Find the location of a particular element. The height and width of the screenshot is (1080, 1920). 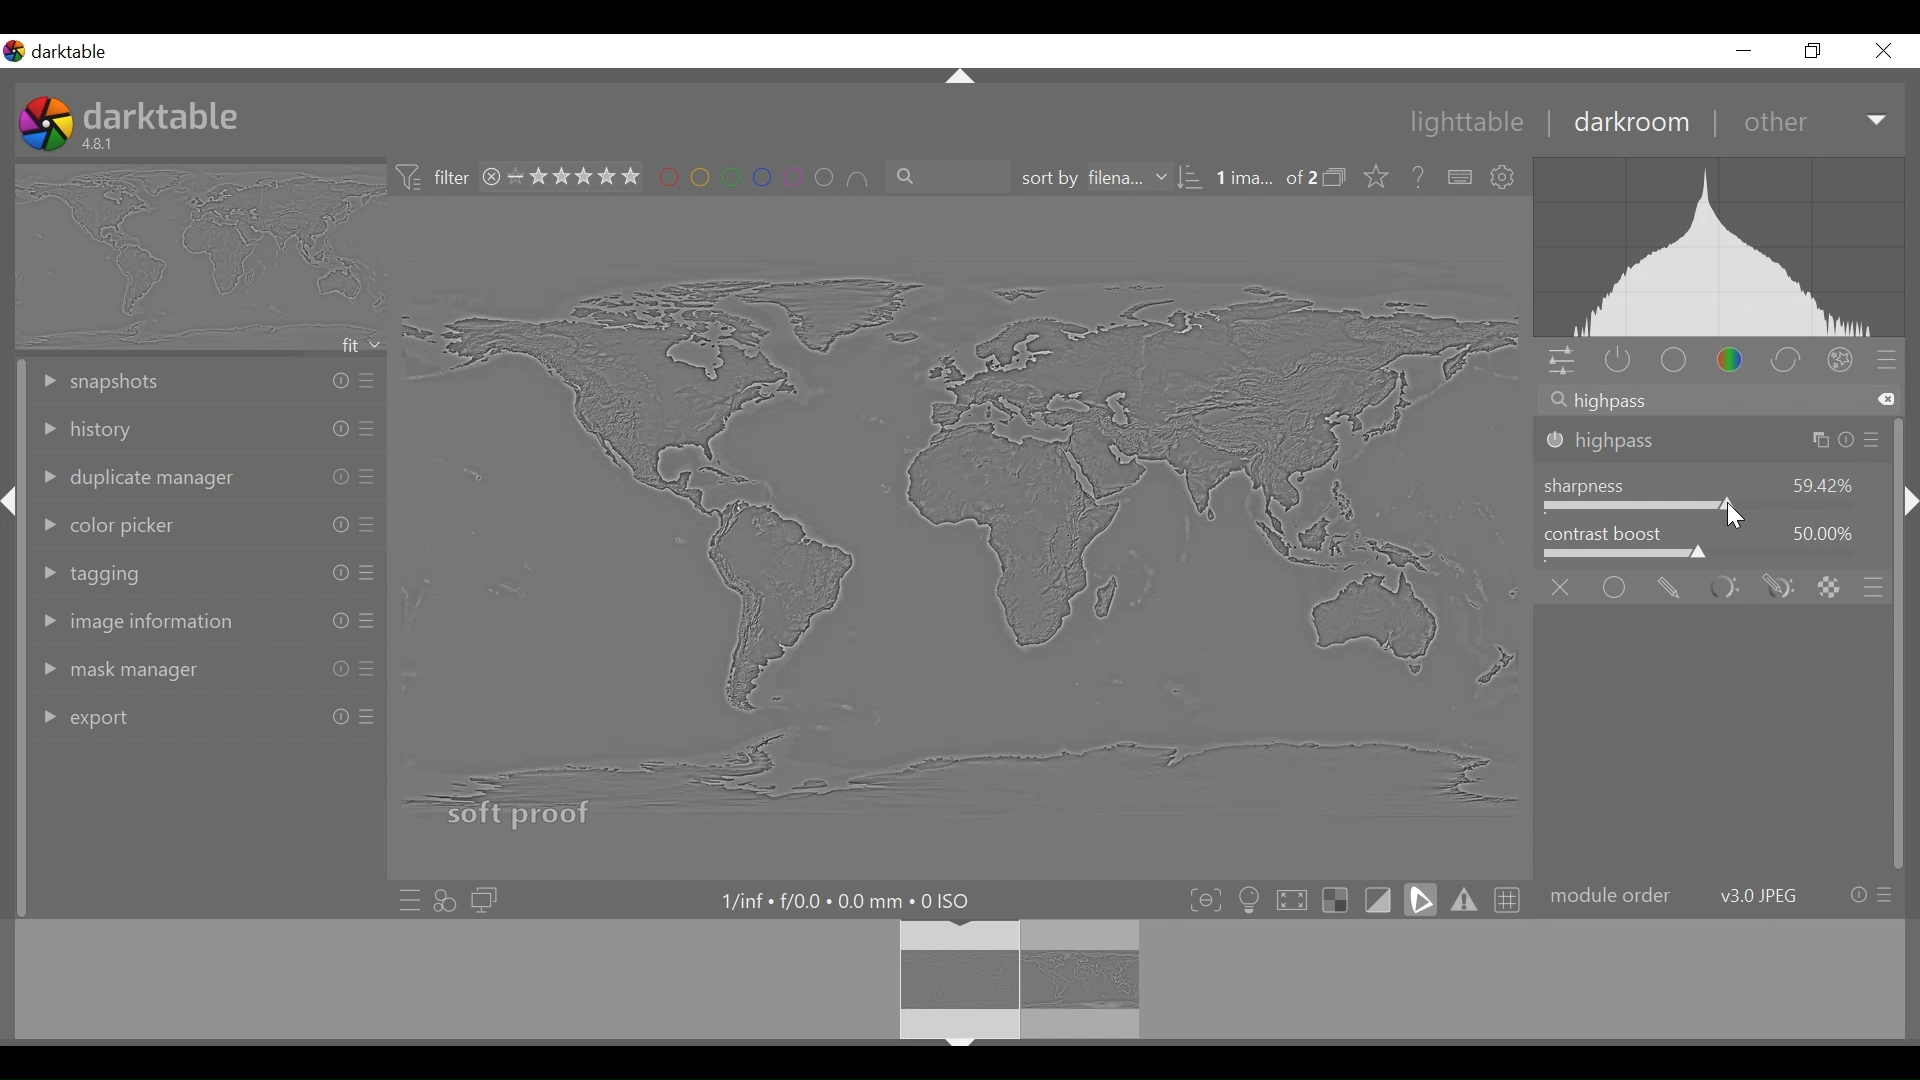

Contrast boost is located at coordinates (1715, 555).